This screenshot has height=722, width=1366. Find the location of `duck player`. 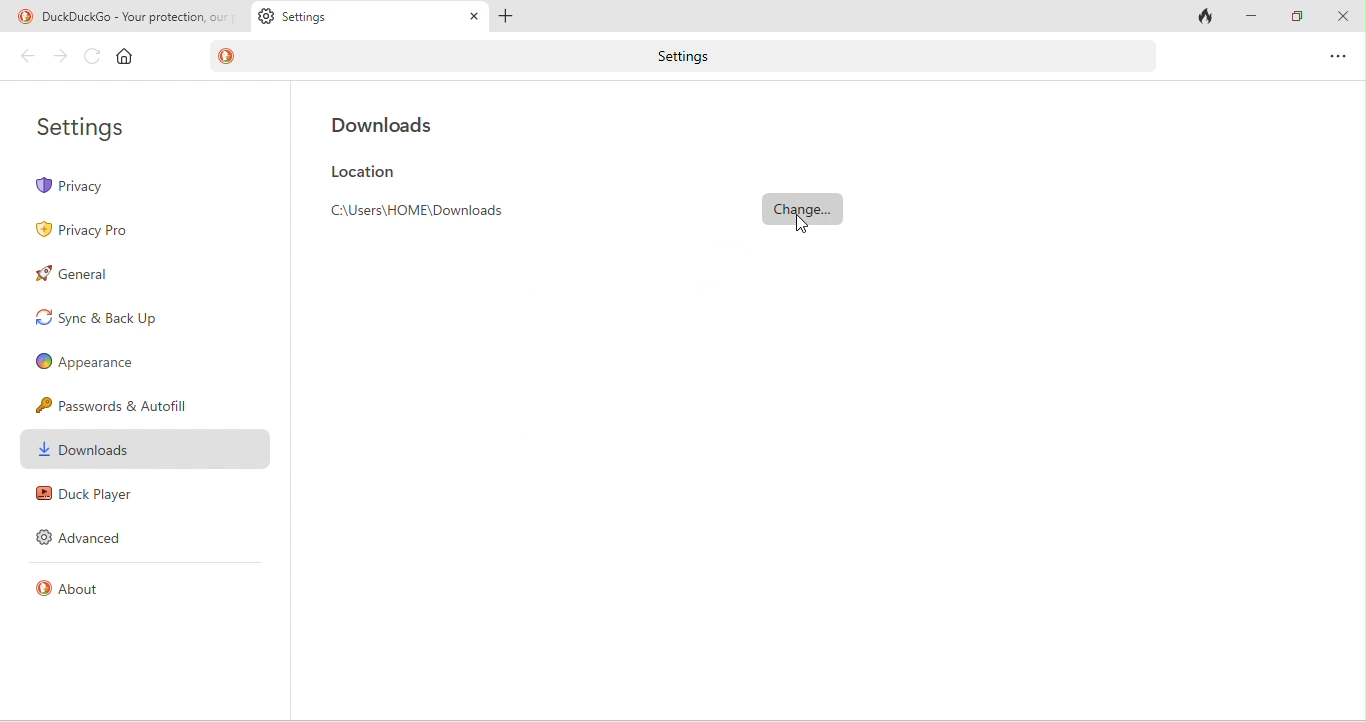

duck player is located at coordinates (86, 496).